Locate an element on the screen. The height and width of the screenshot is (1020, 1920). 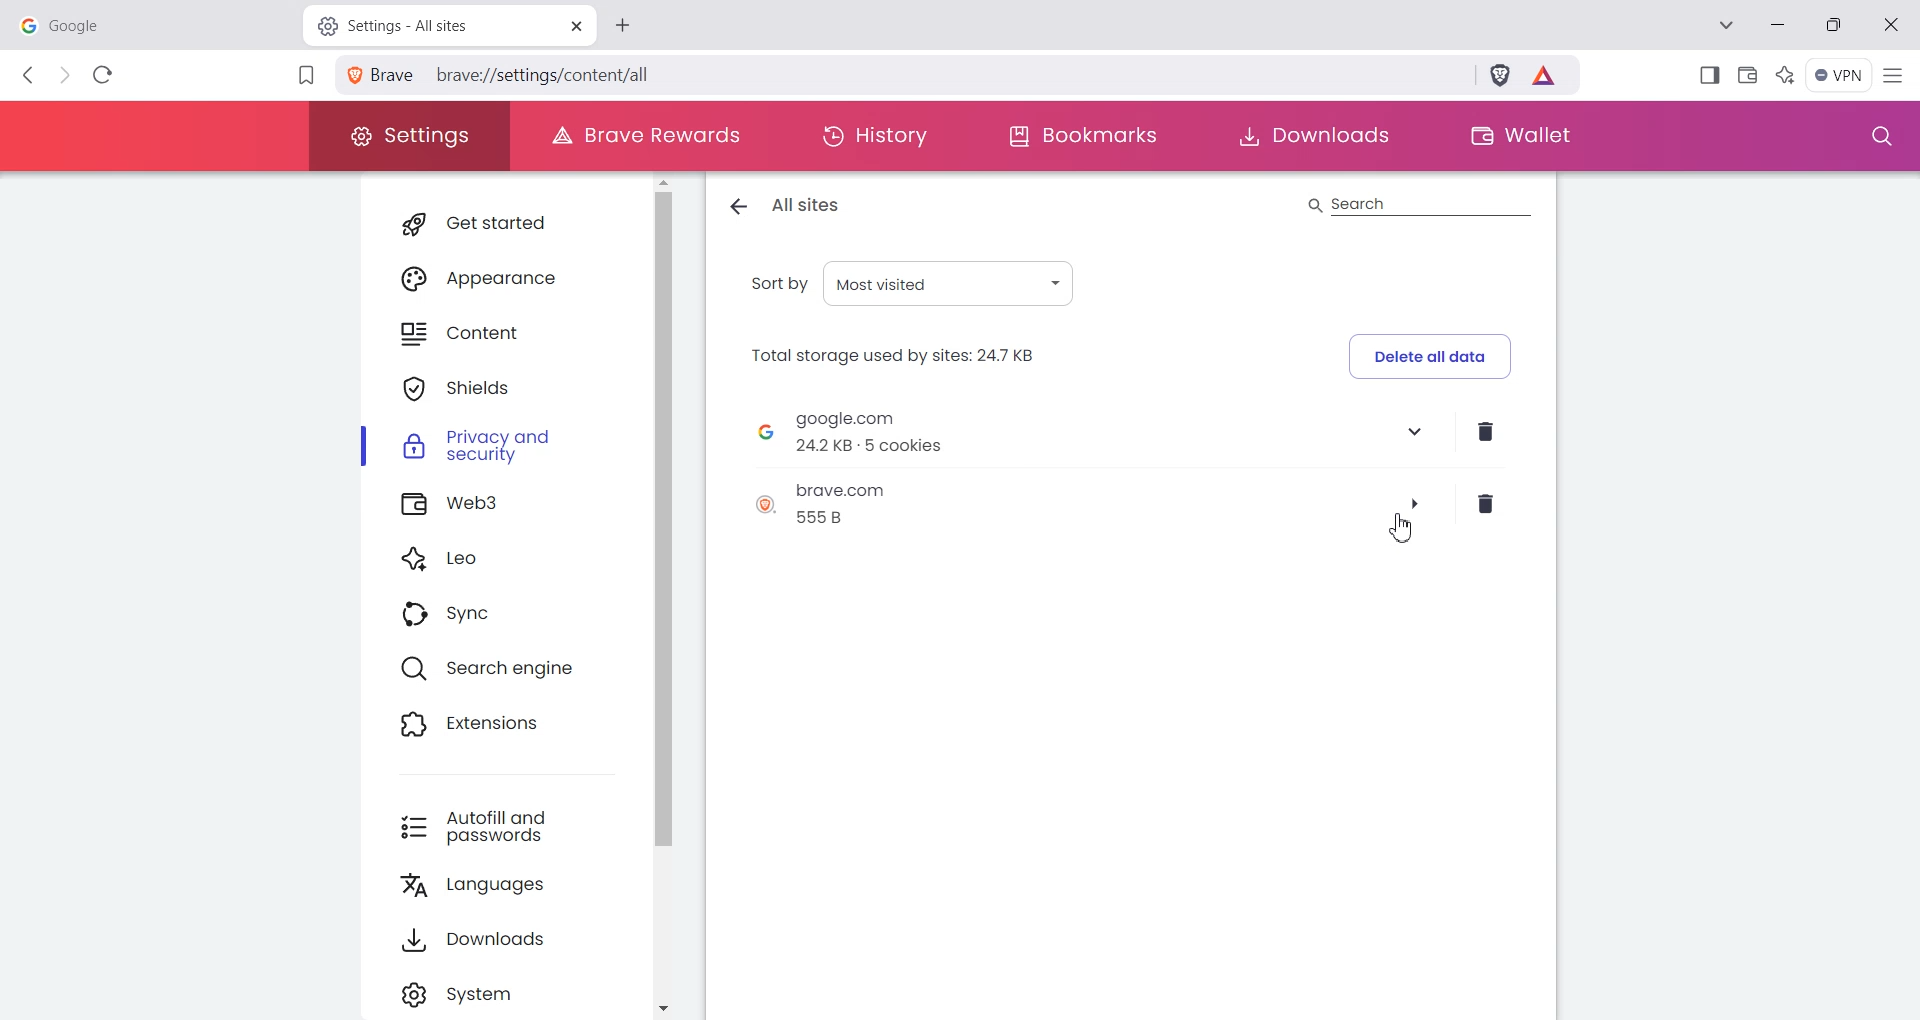
Bookmark is located at coordinates (305, 77).